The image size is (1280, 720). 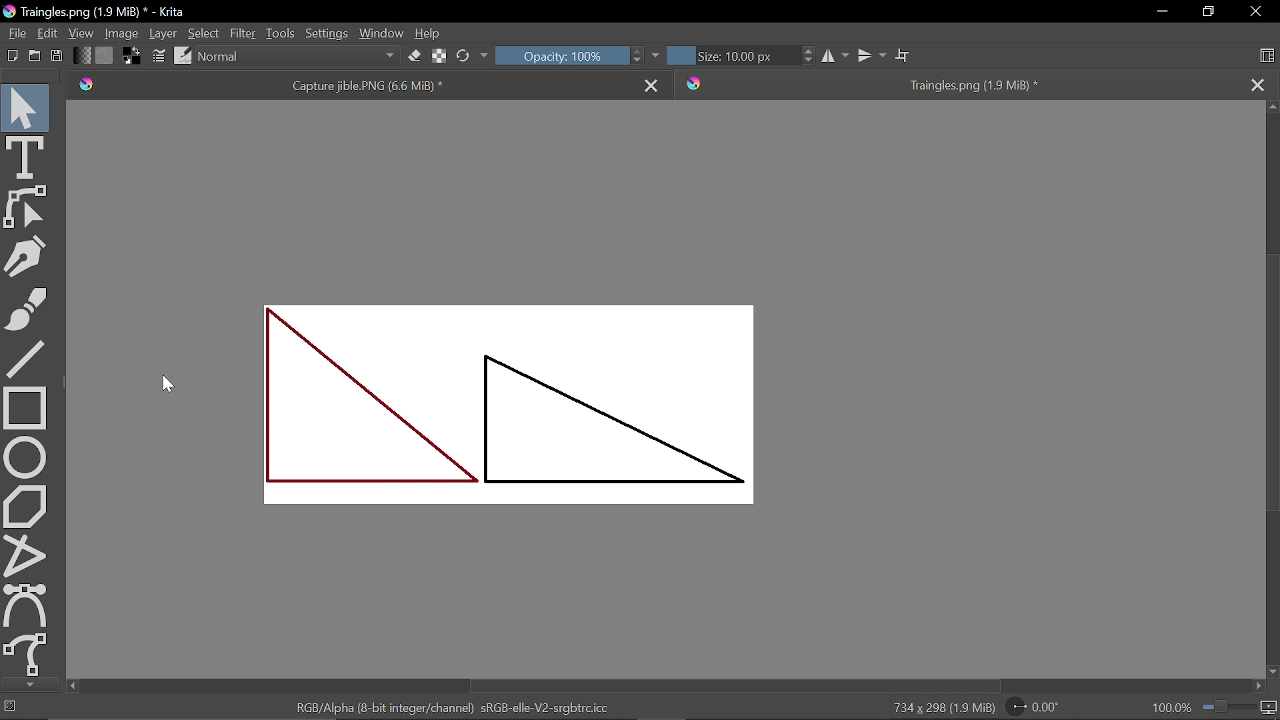 I want to click on eraser, so click(x=415, y=58).